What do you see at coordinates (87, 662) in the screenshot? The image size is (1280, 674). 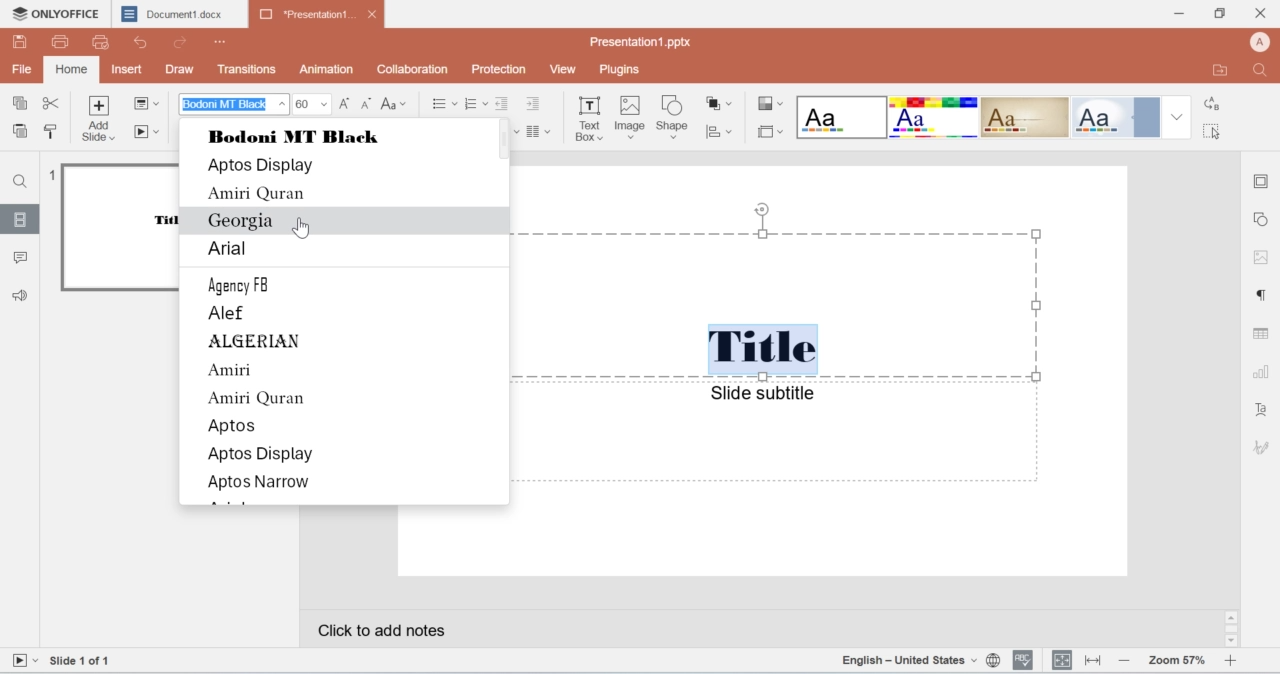 I see `Slides numbering` at bounding box center [87, 662].